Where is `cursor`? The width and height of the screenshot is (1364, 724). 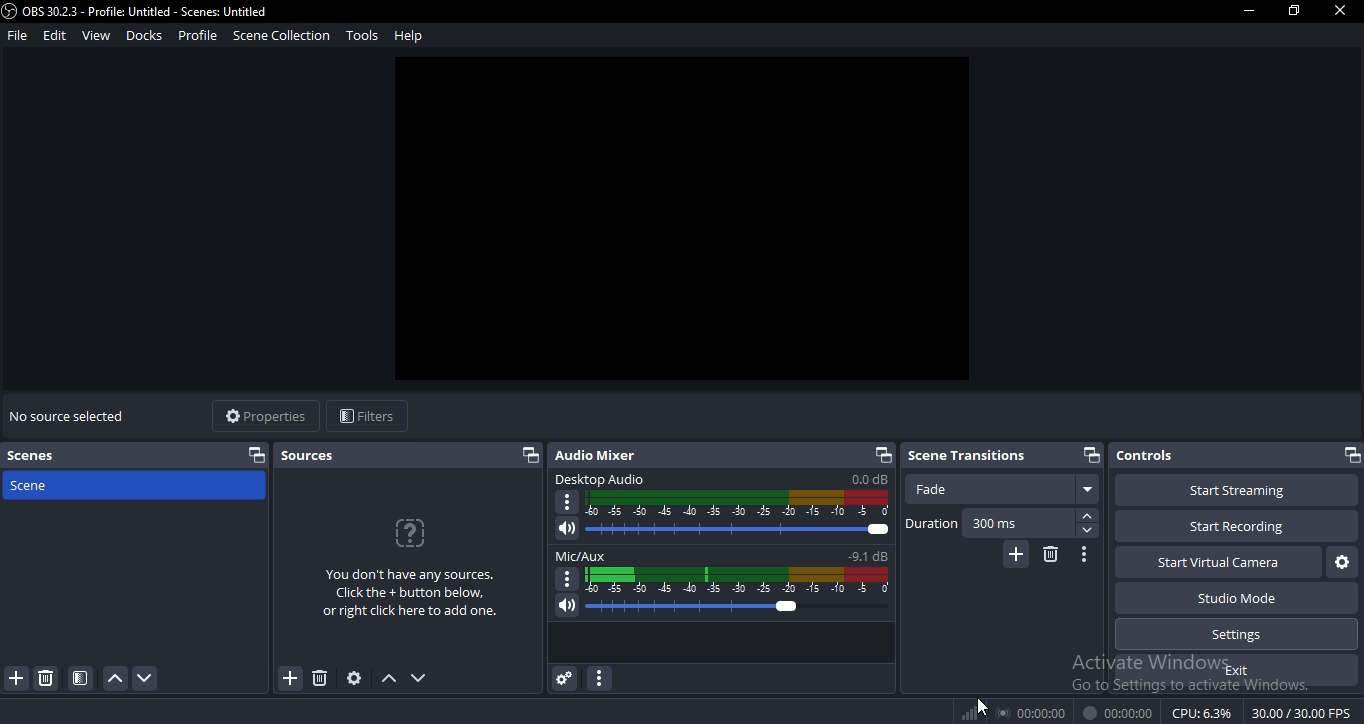
cursor is located at coordinates (986, 704).